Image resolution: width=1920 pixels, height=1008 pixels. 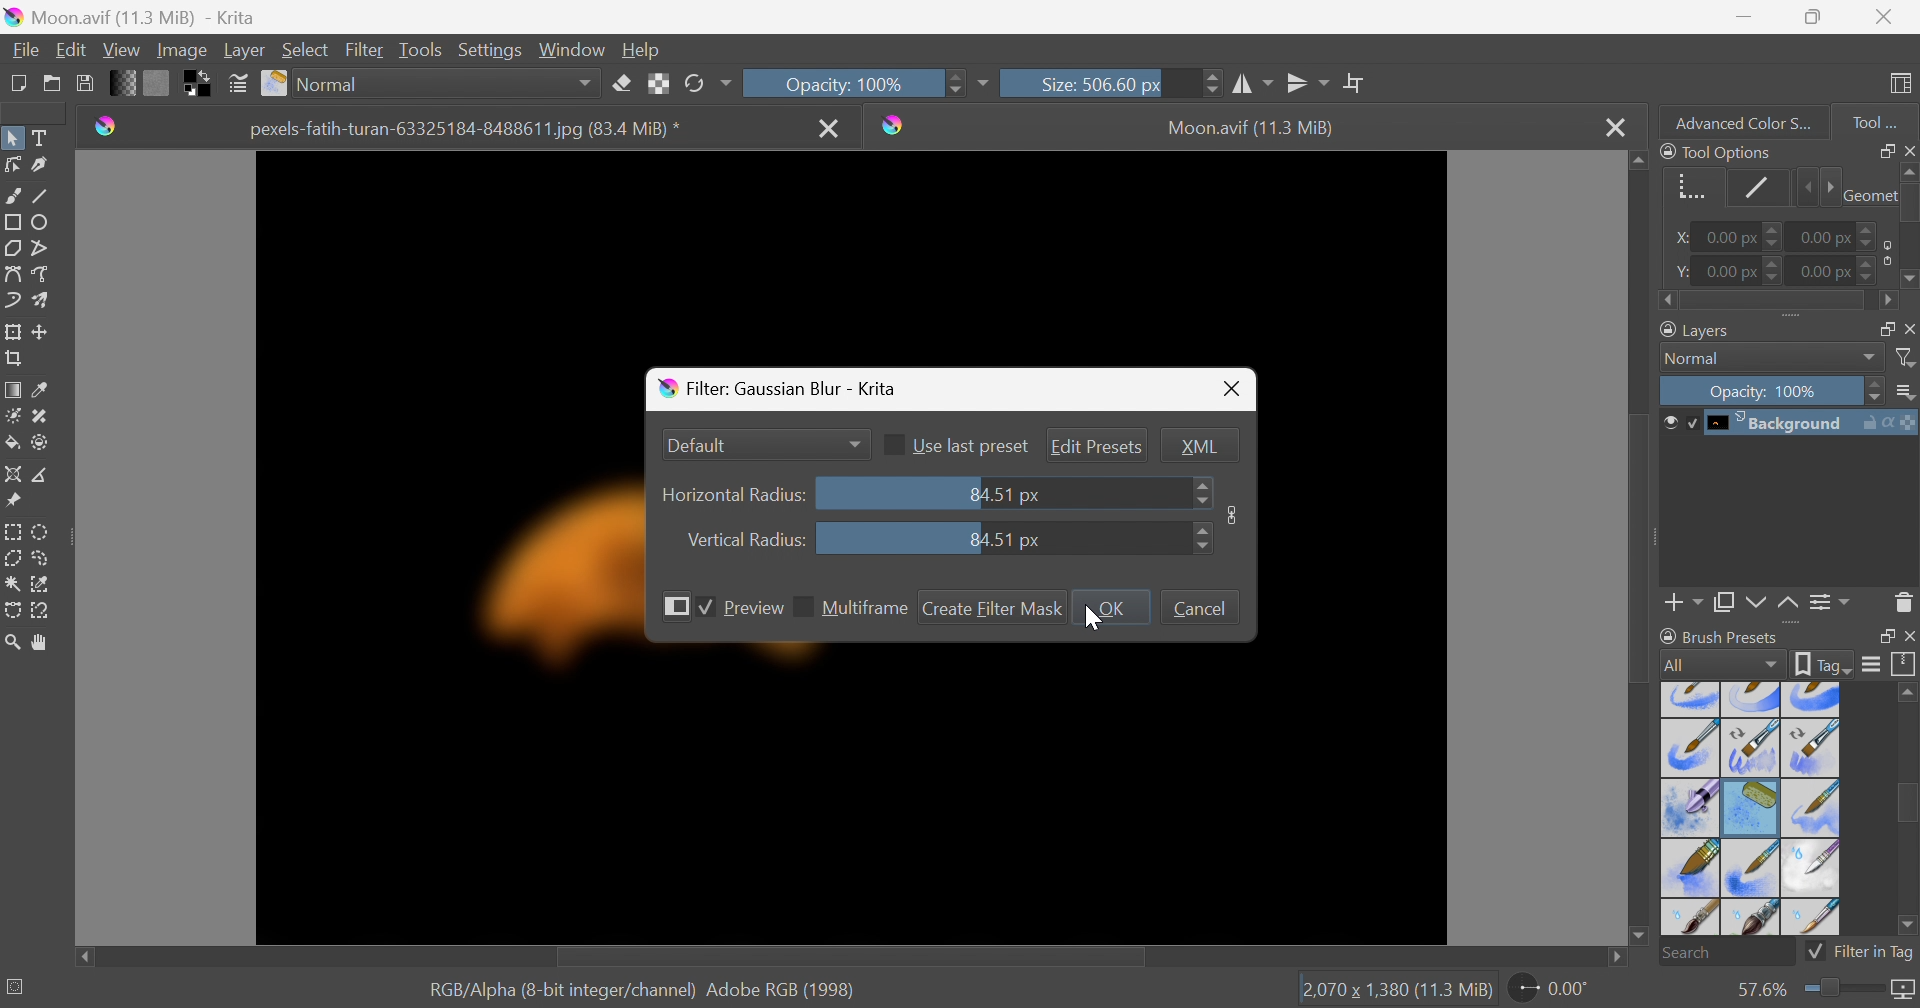 What do you see at coordinates (1726, 953) in the screenshot?
I see `Search` at bounding box center [1726, 953].